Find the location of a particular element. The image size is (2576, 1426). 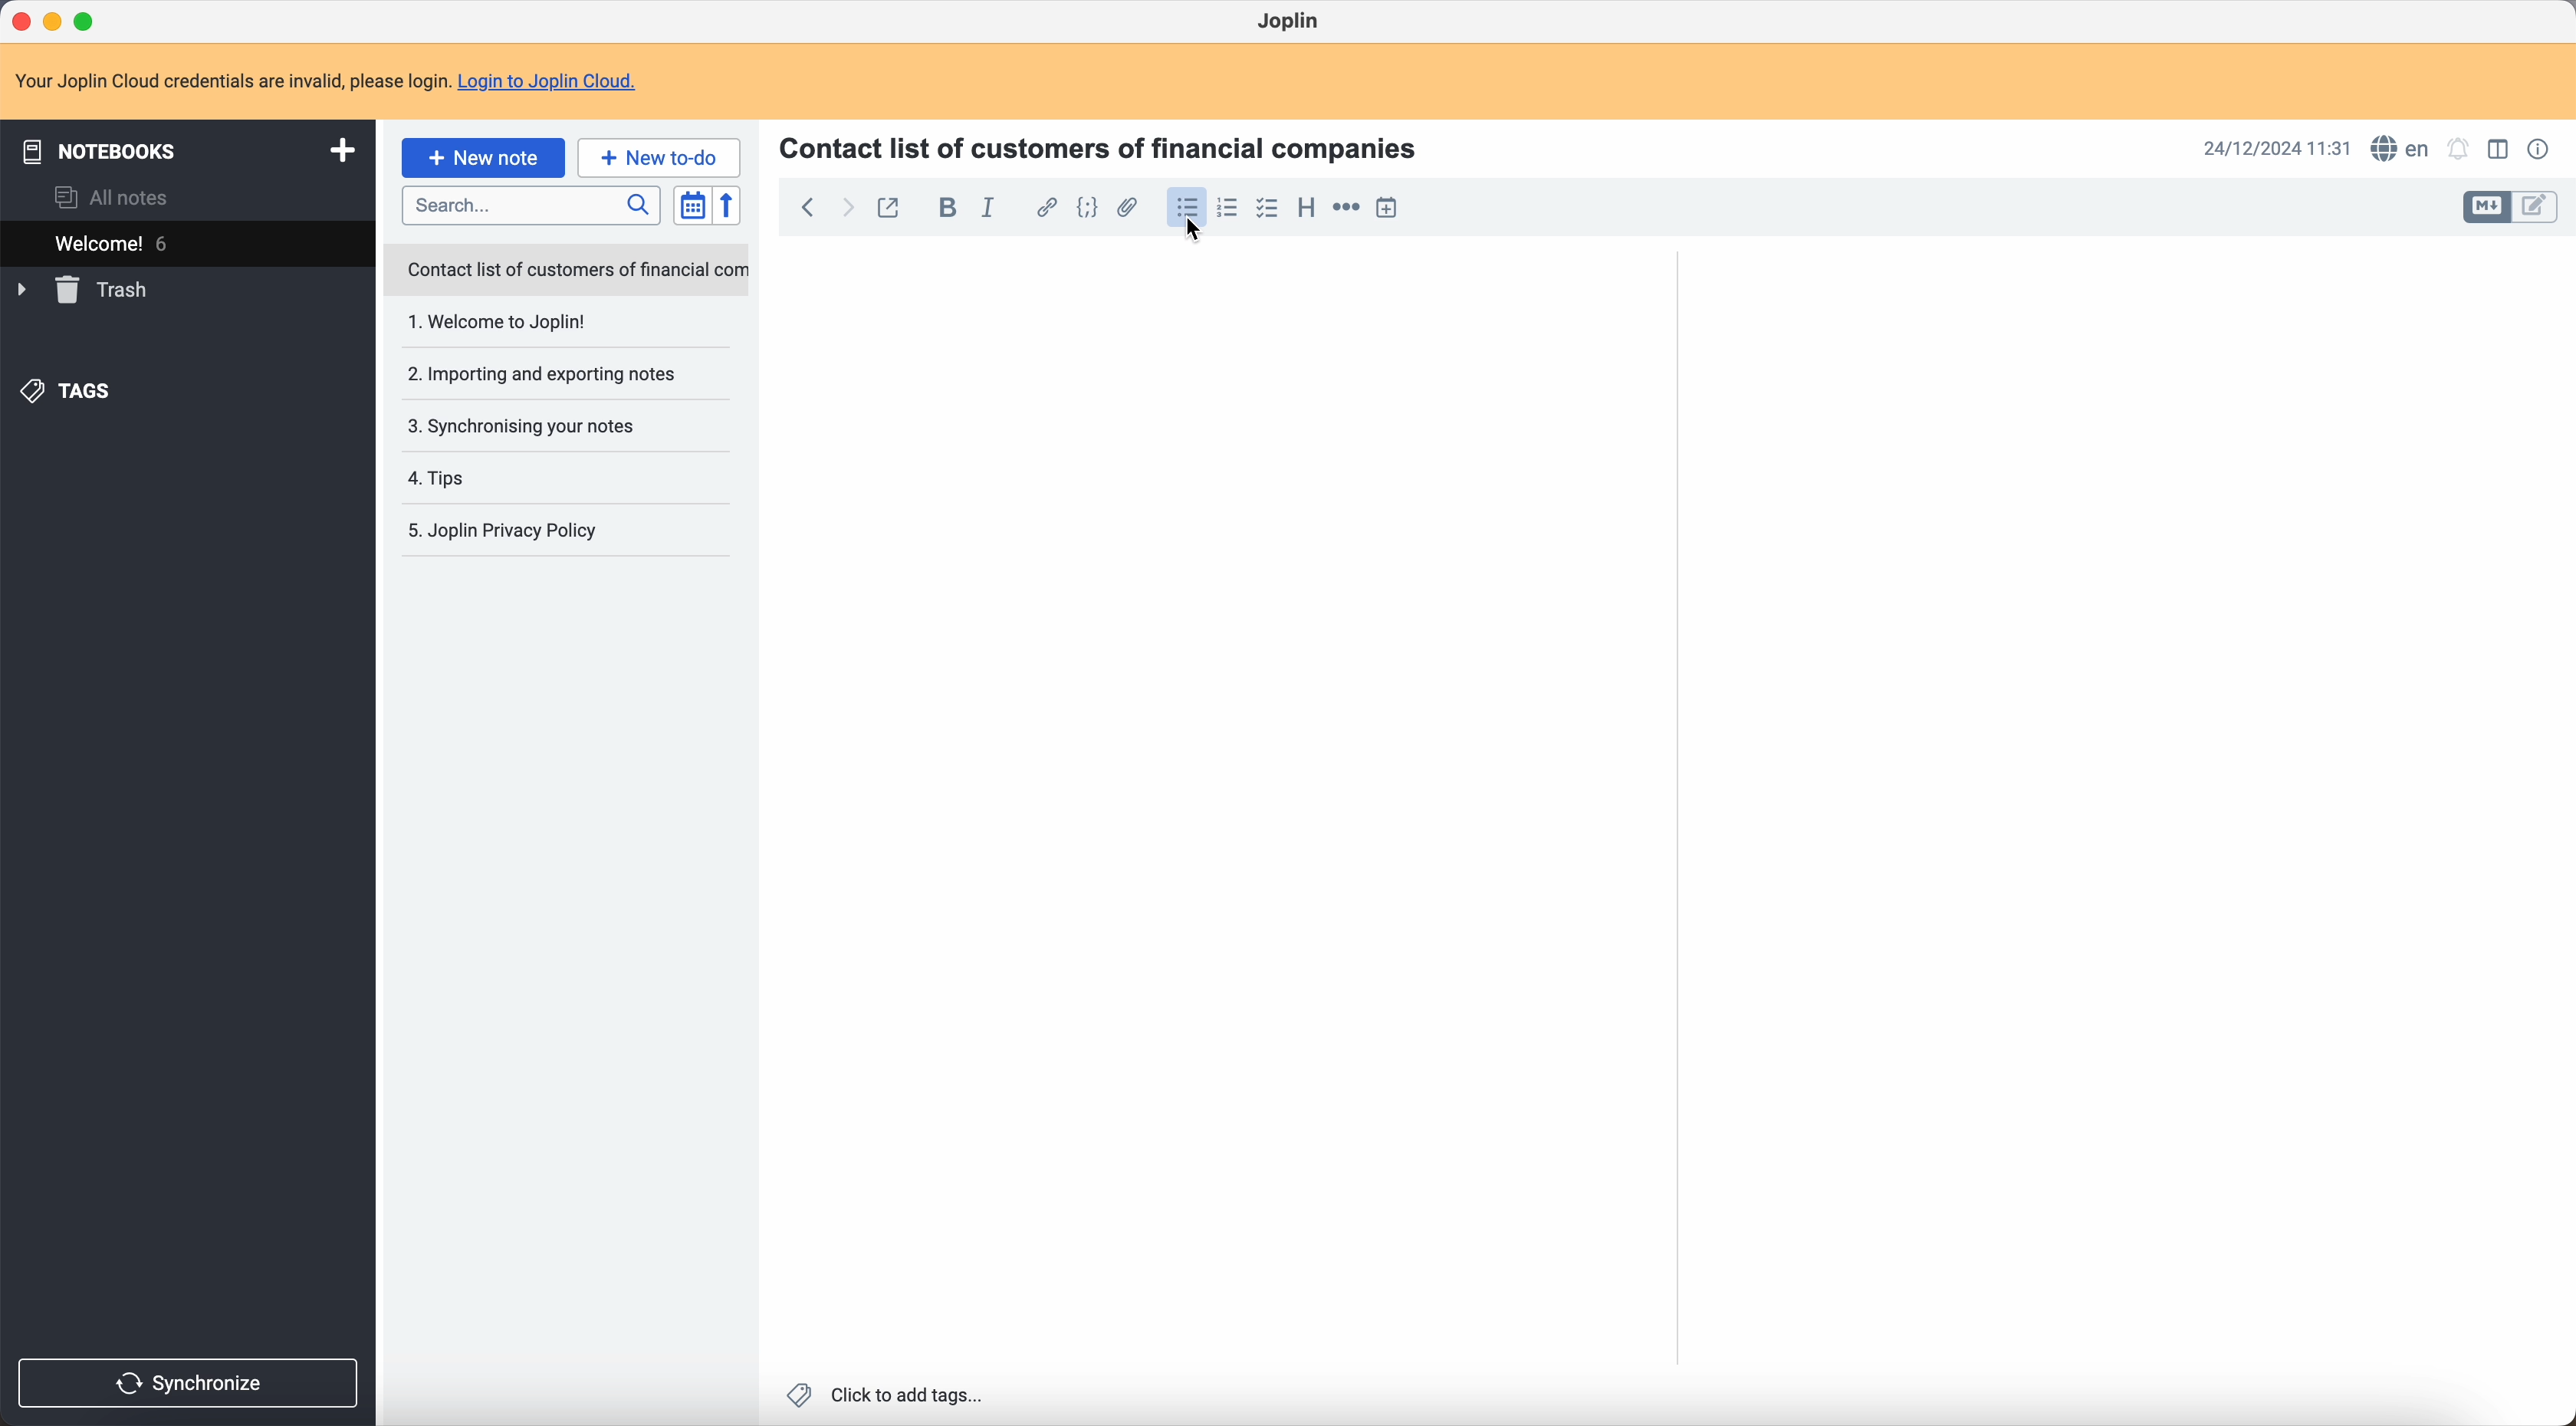

4. Tips is located at coordinates (498, 478).